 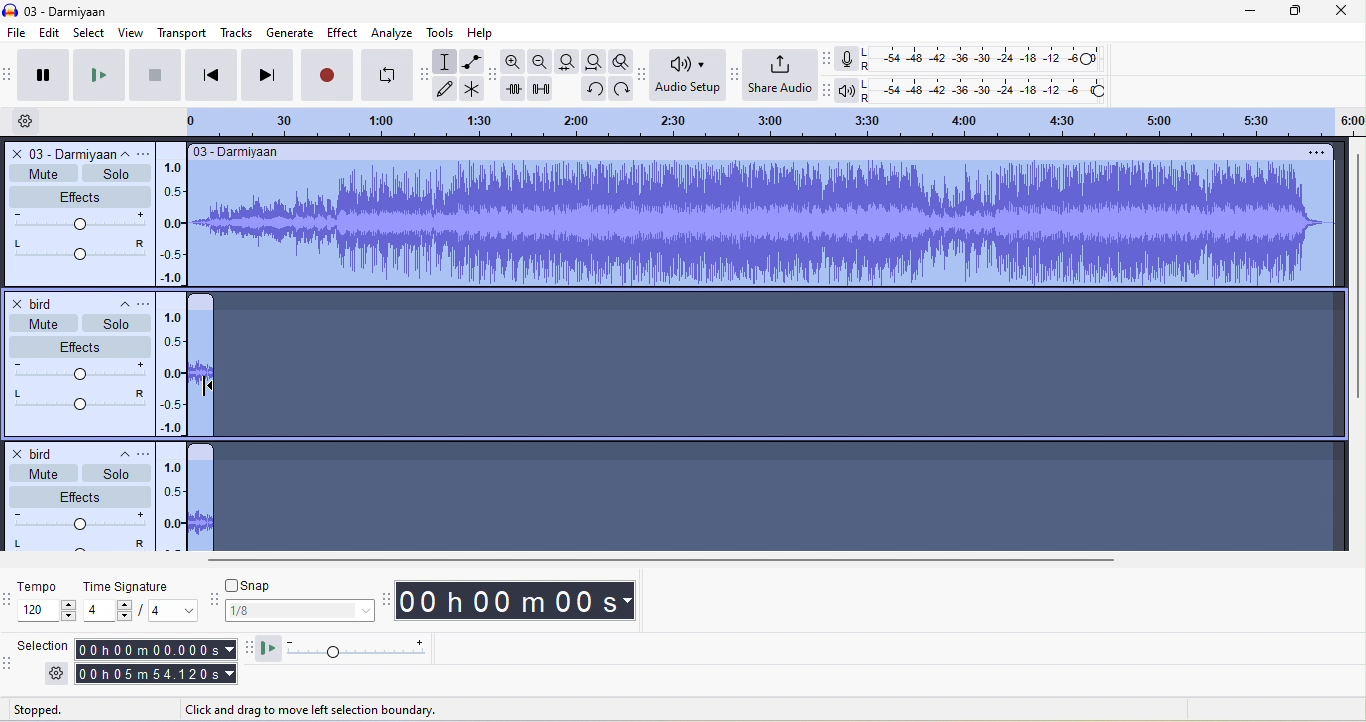 I want to click on linear, so click(x=174, y=216).